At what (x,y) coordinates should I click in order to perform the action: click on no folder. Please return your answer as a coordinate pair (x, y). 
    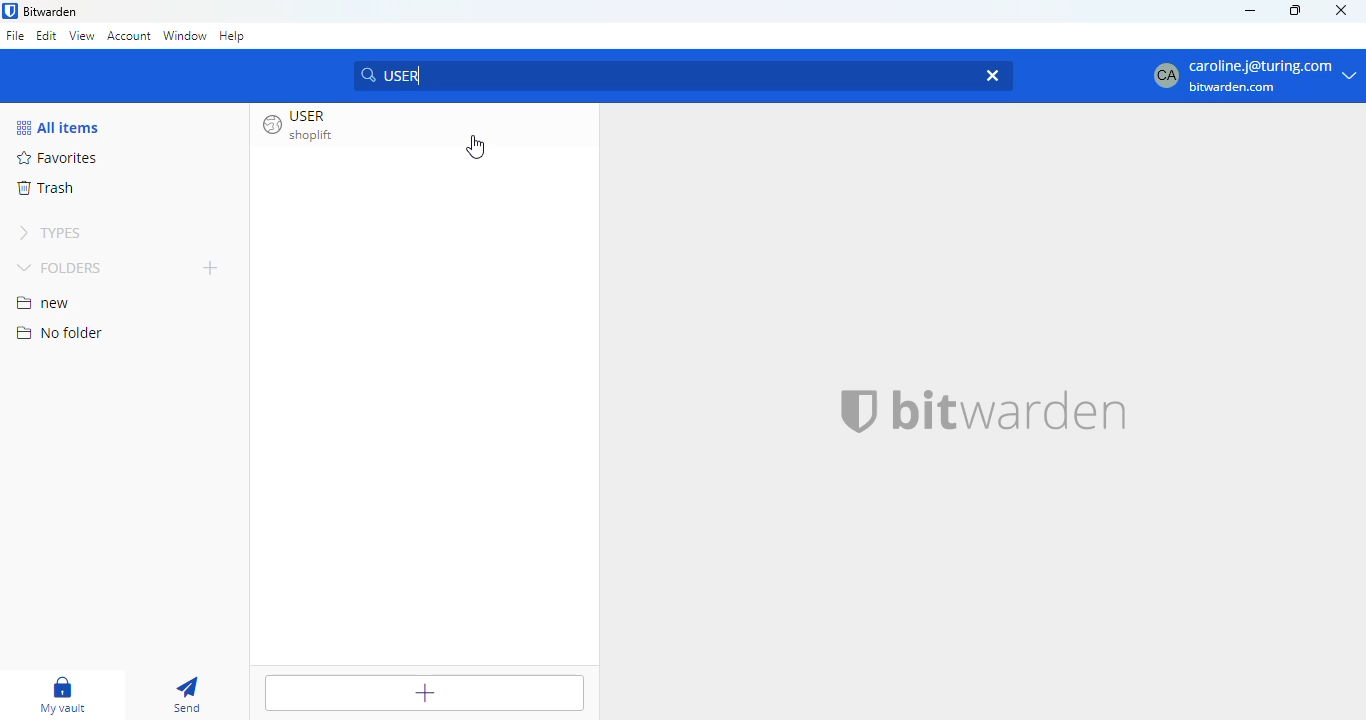
    Looking at the image, I should click on (60, 332).